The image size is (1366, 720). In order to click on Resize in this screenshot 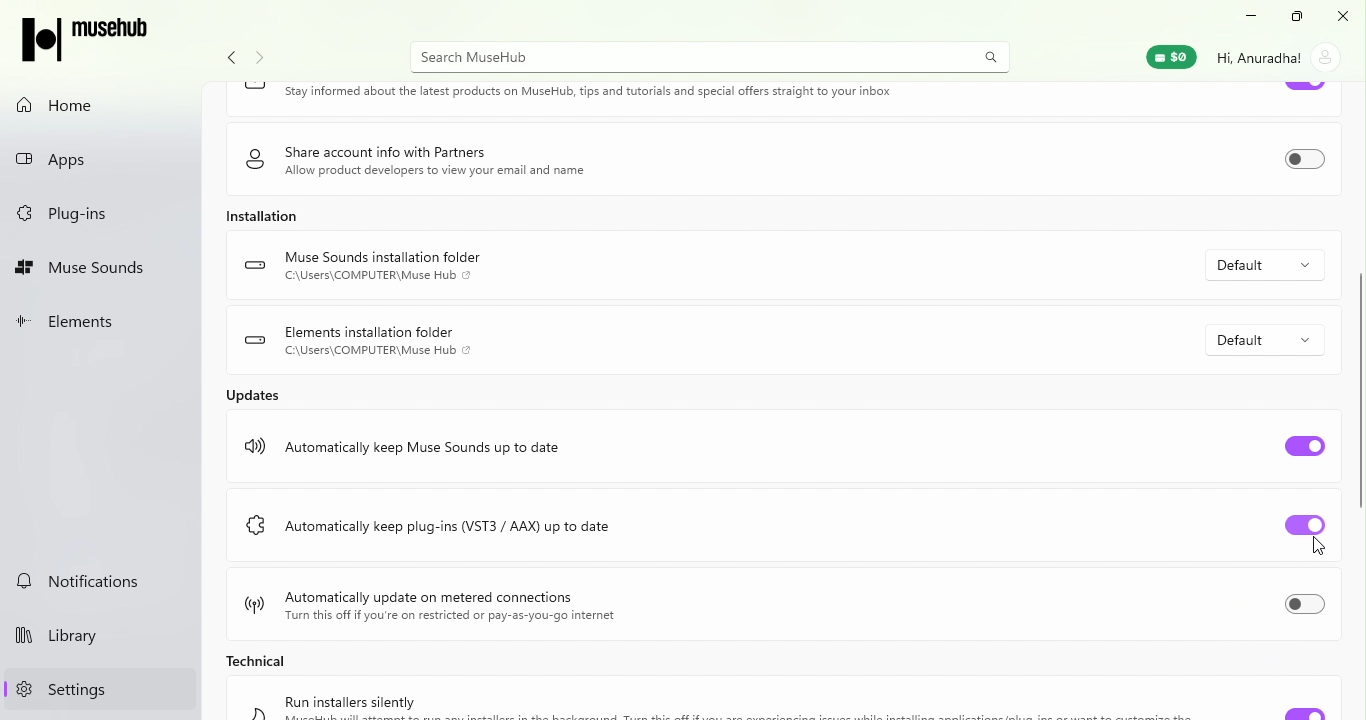, I will do `click(1298, 19)`.